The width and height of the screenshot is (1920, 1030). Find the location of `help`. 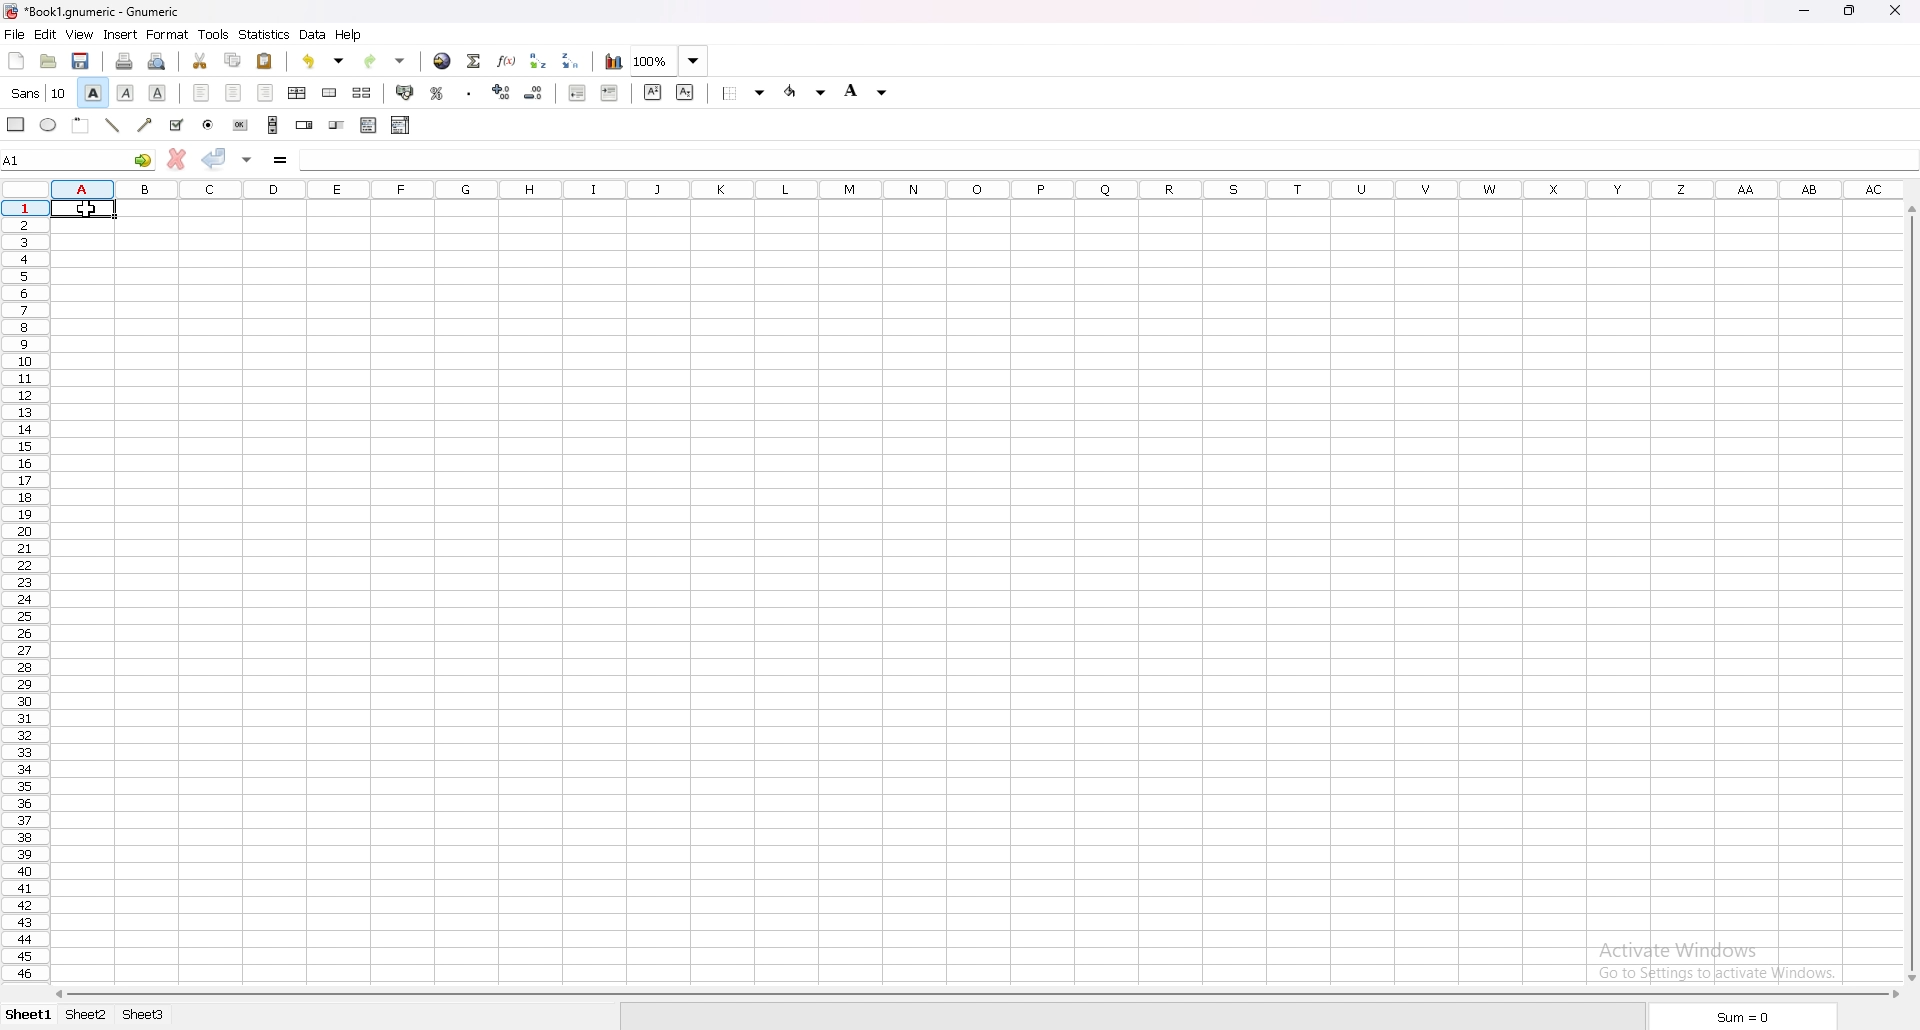

help is located at coordinates (350, 35).